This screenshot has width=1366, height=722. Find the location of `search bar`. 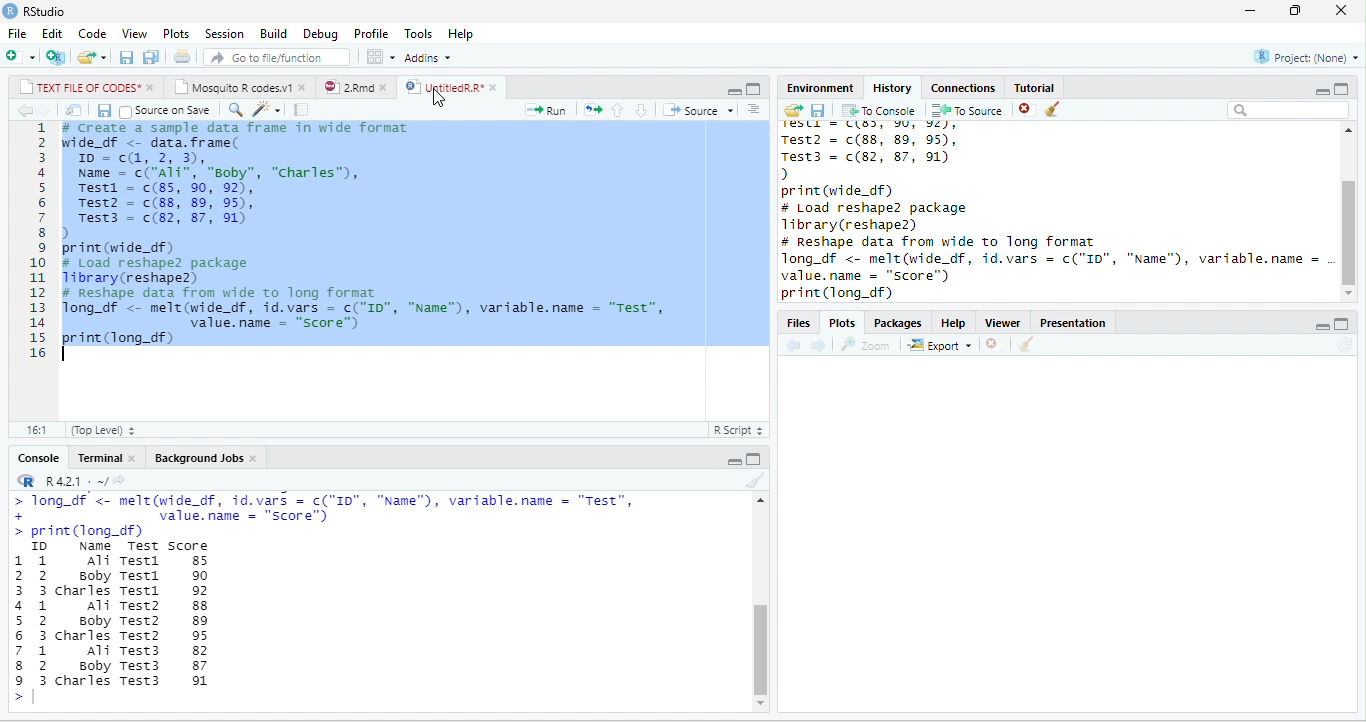

search bar is located at coordinates (1290, 110).